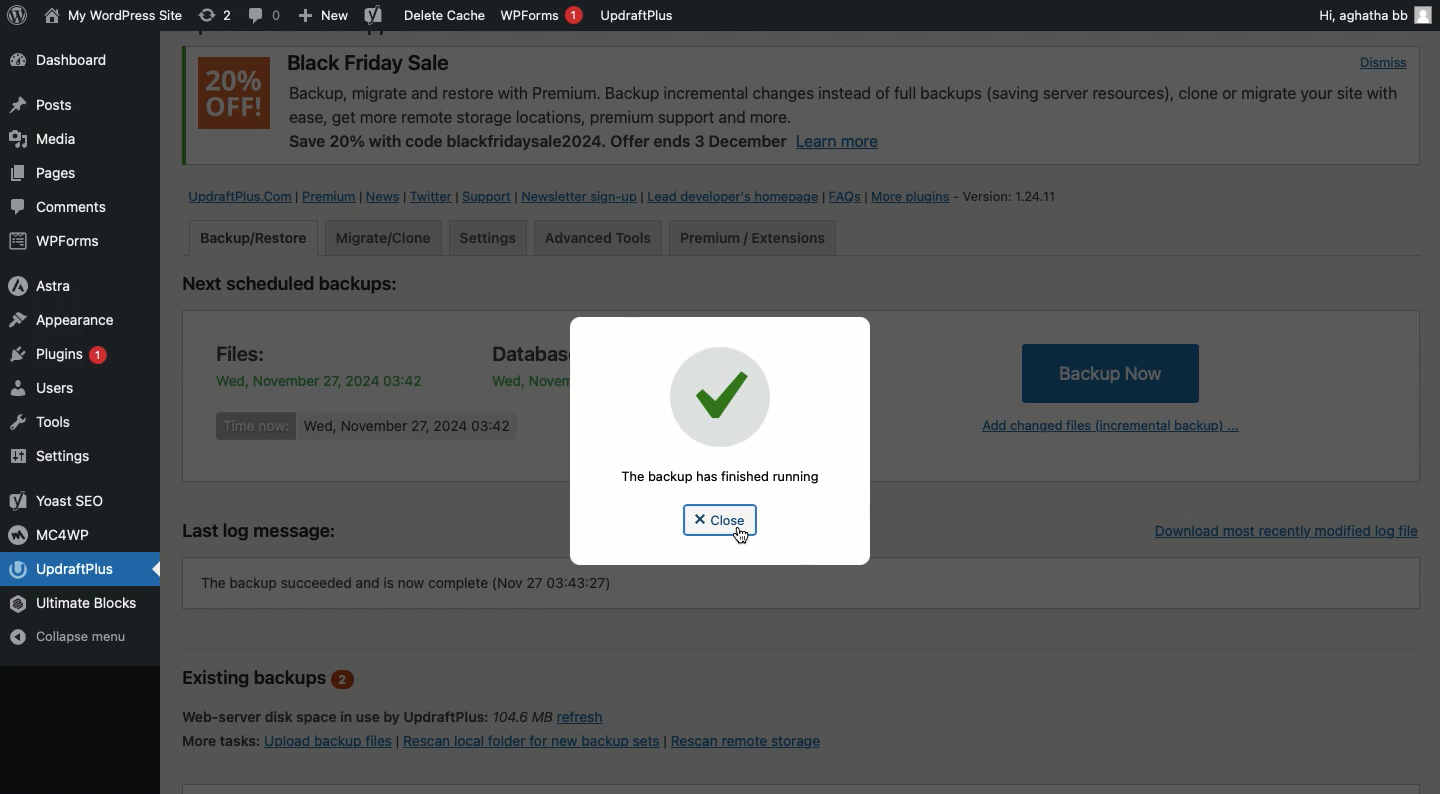 Image resolution: width=1440 pixels, height=794 pixels. What do you see at coordinates (253, 351) in the screenshot?
I see `Files:` at bounding box center [253, 351].